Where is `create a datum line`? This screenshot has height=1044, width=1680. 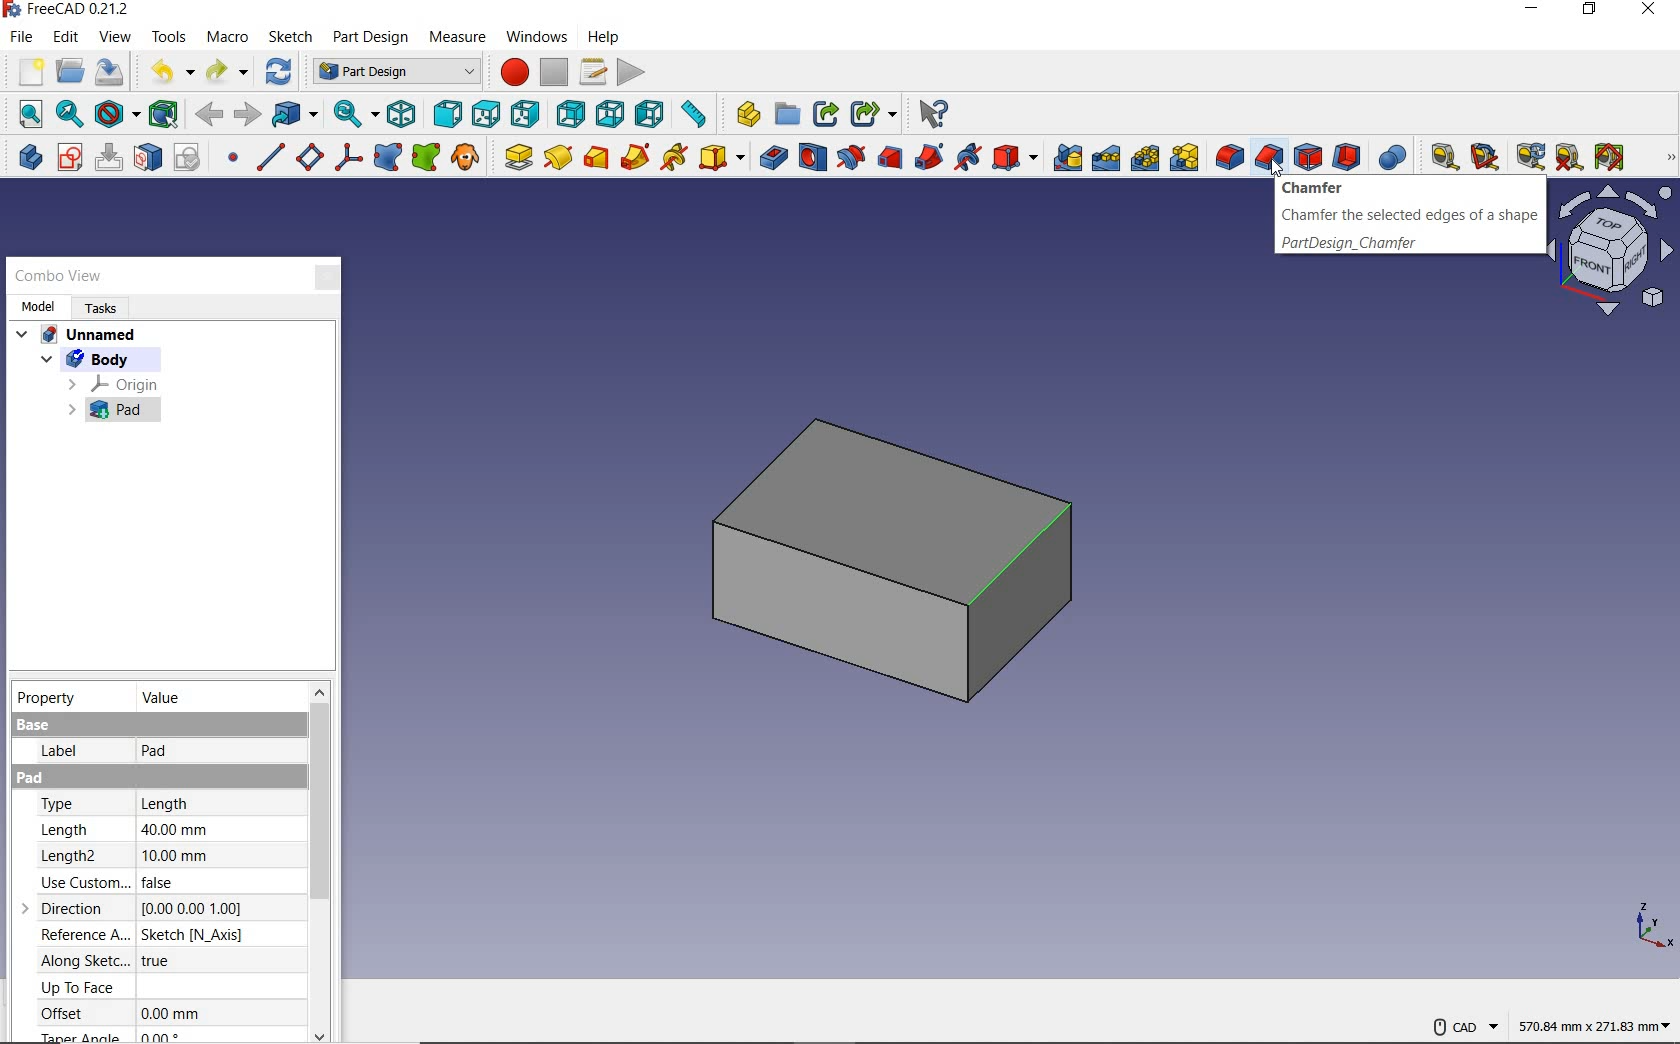 create a datum line is located at coordinates (270, 157).